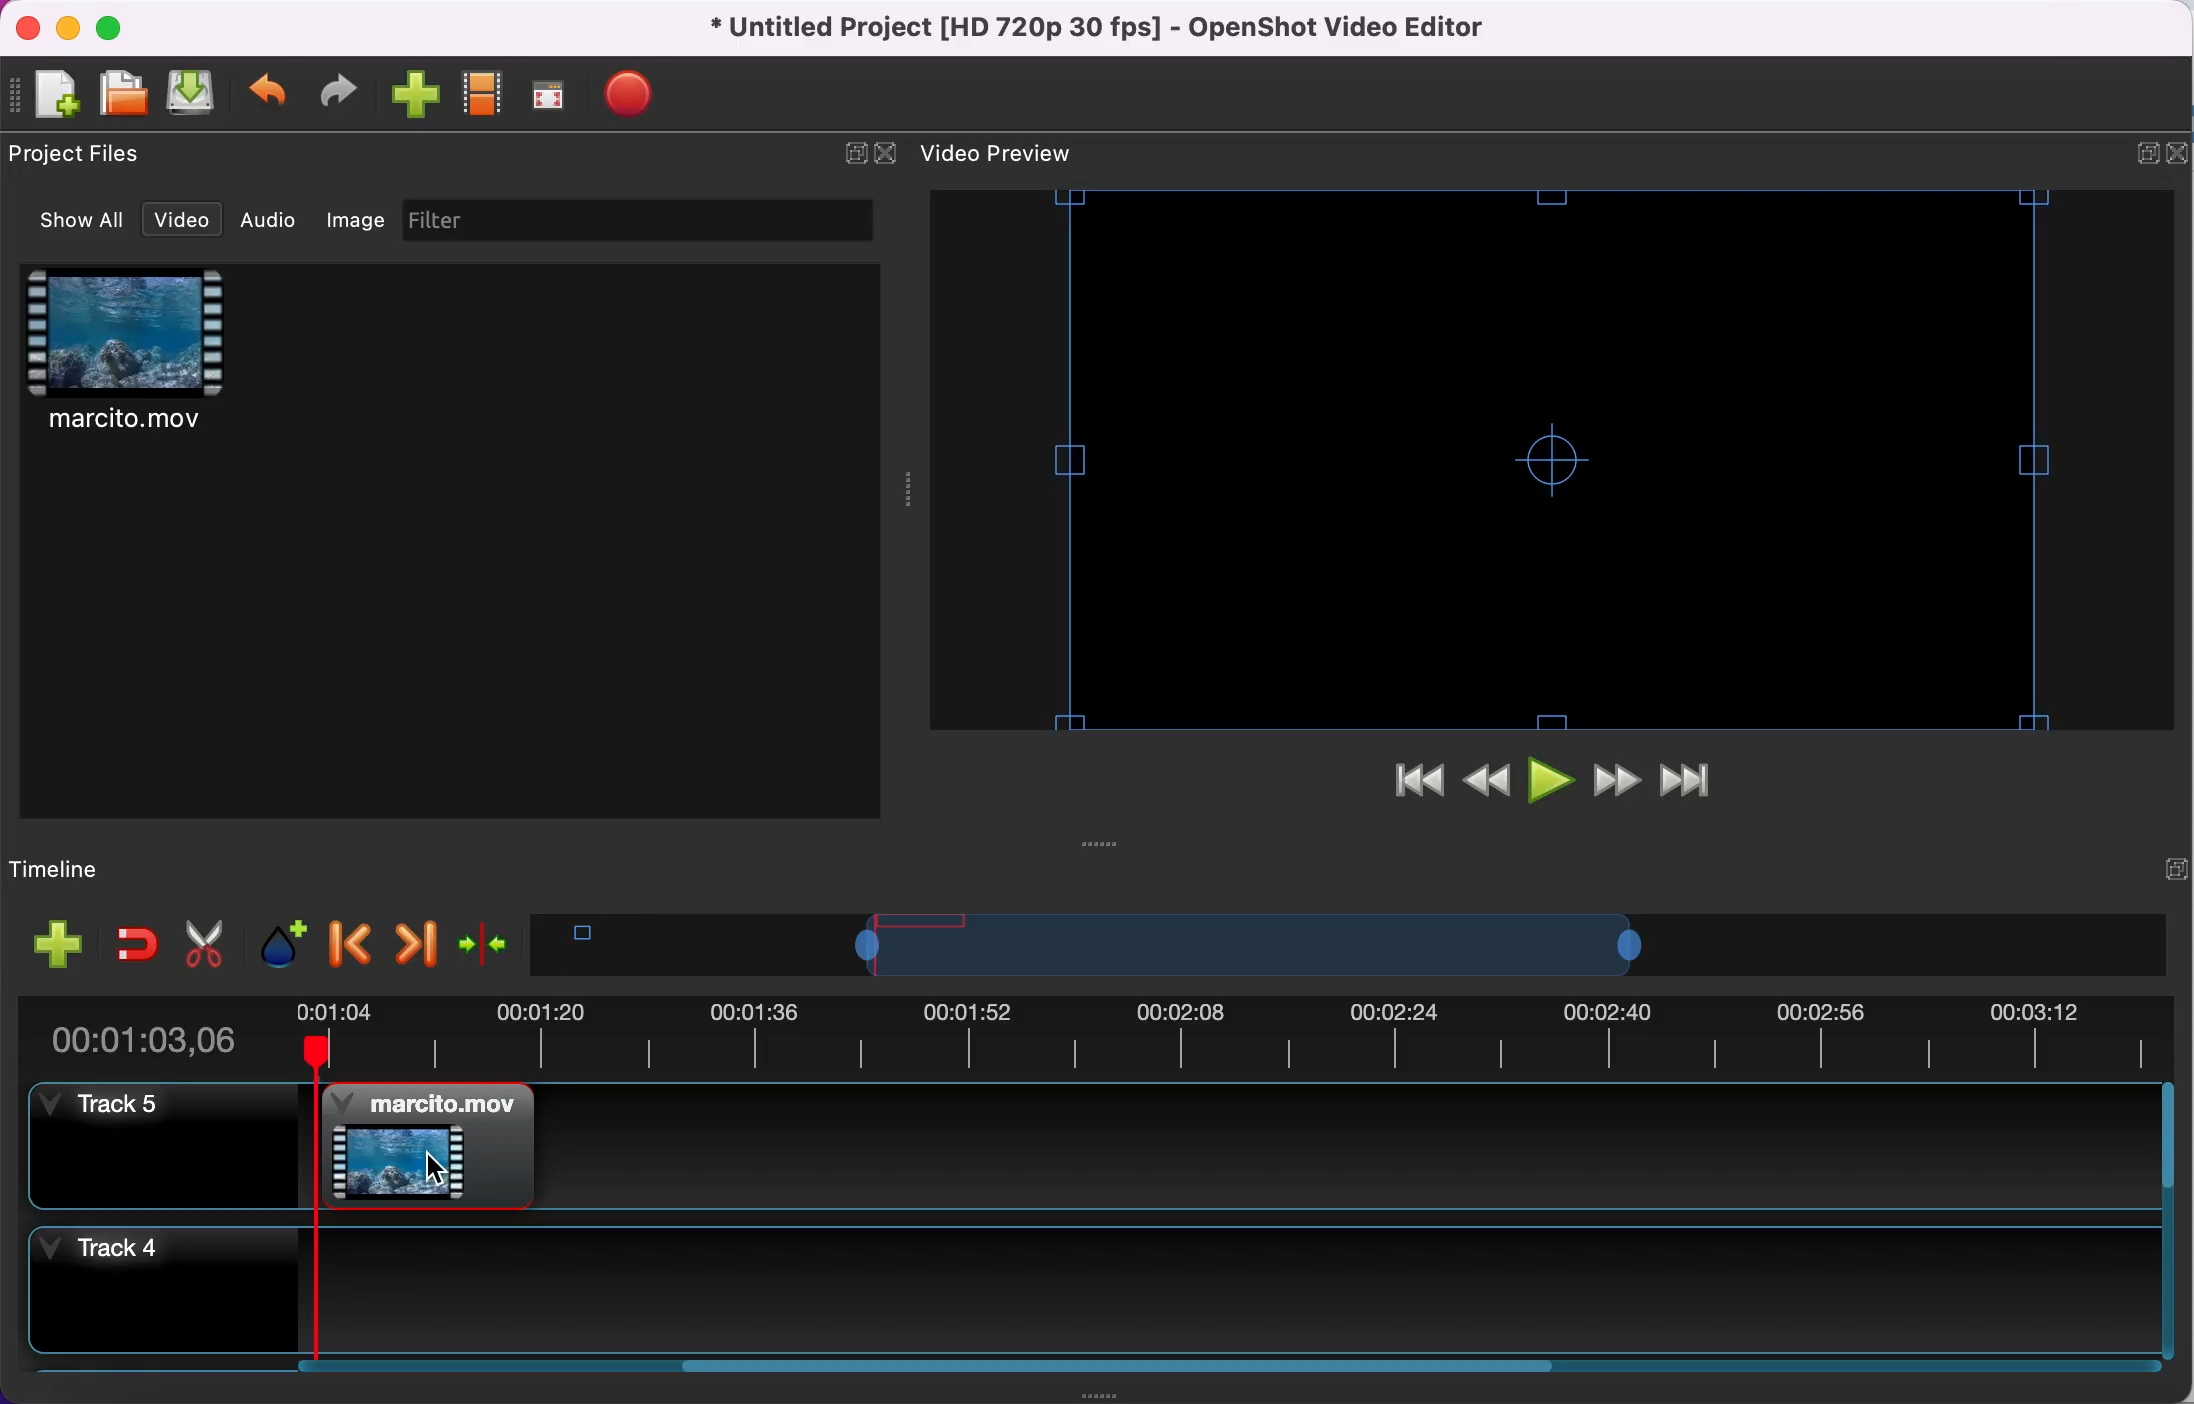 The height and width of the screenshot is (1404, 2194). Describe the element at coordinates (484, 94) in the screenshot. I see `choose profile` at that location.